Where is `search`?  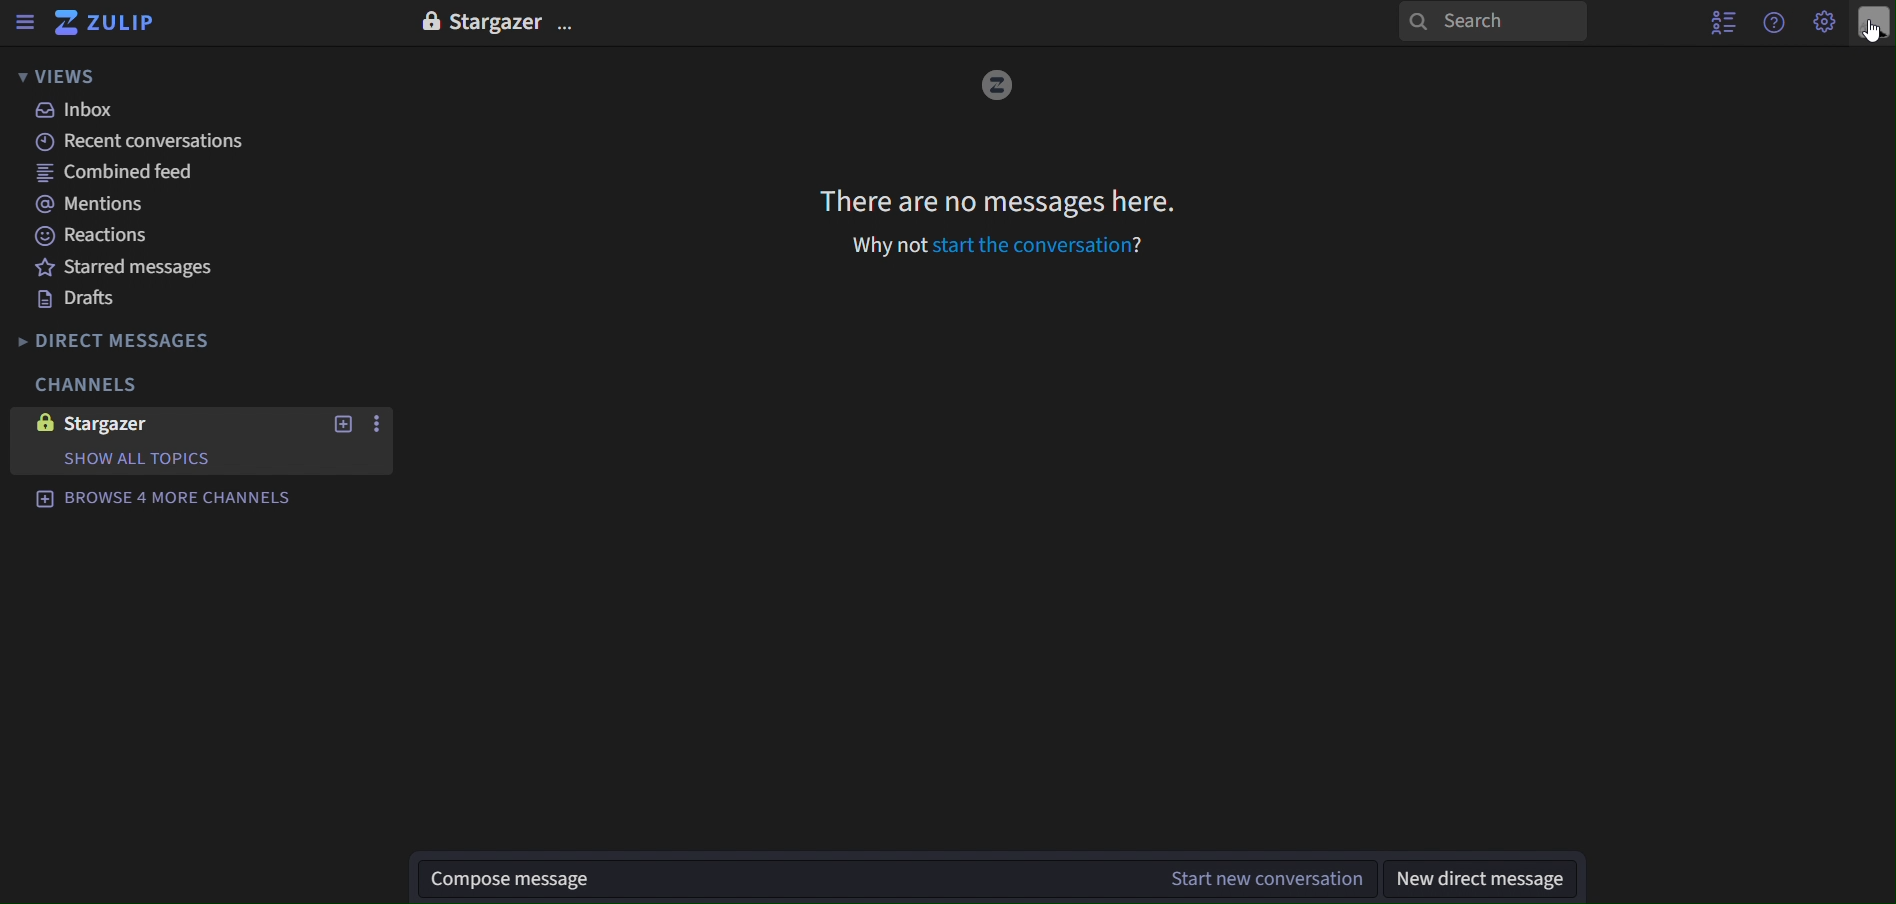
search is located at coordinates (1497, 25).